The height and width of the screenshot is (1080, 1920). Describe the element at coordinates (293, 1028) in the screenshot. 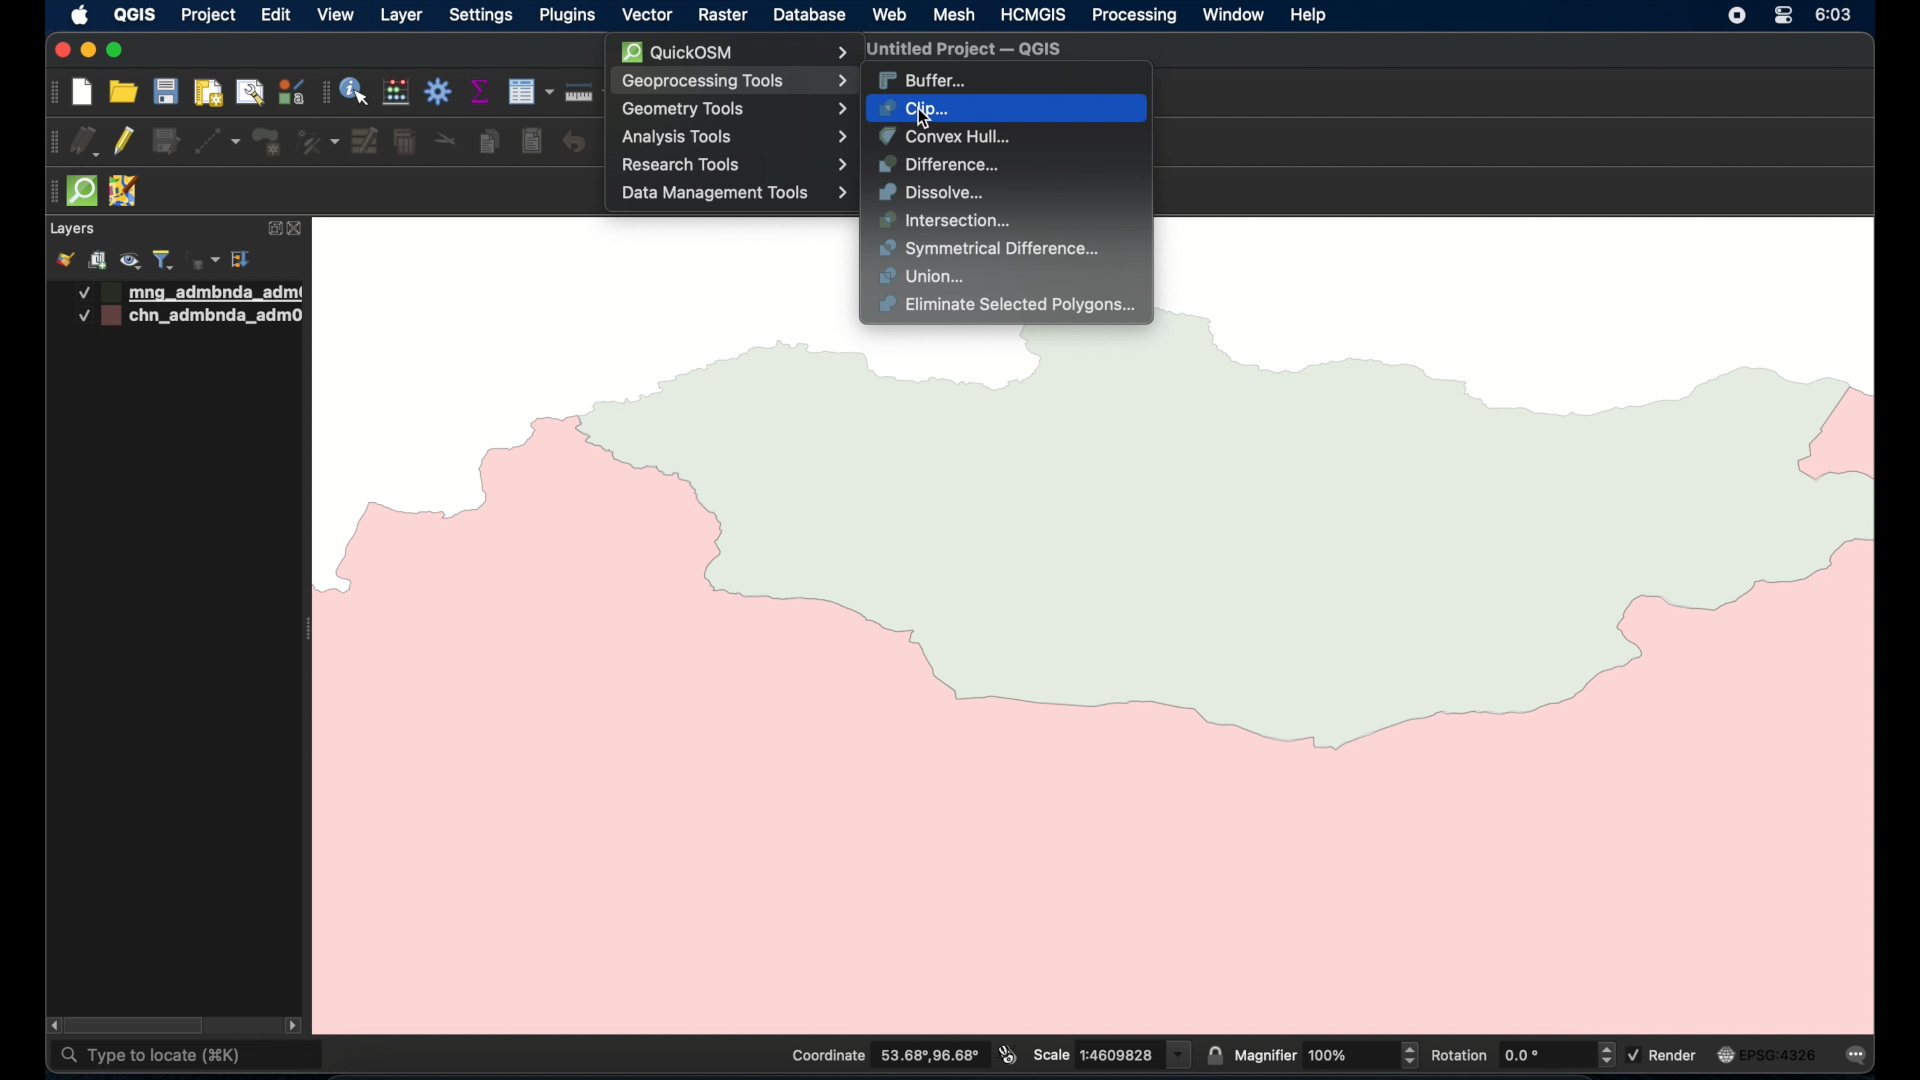

I see `scroll right` at that location.